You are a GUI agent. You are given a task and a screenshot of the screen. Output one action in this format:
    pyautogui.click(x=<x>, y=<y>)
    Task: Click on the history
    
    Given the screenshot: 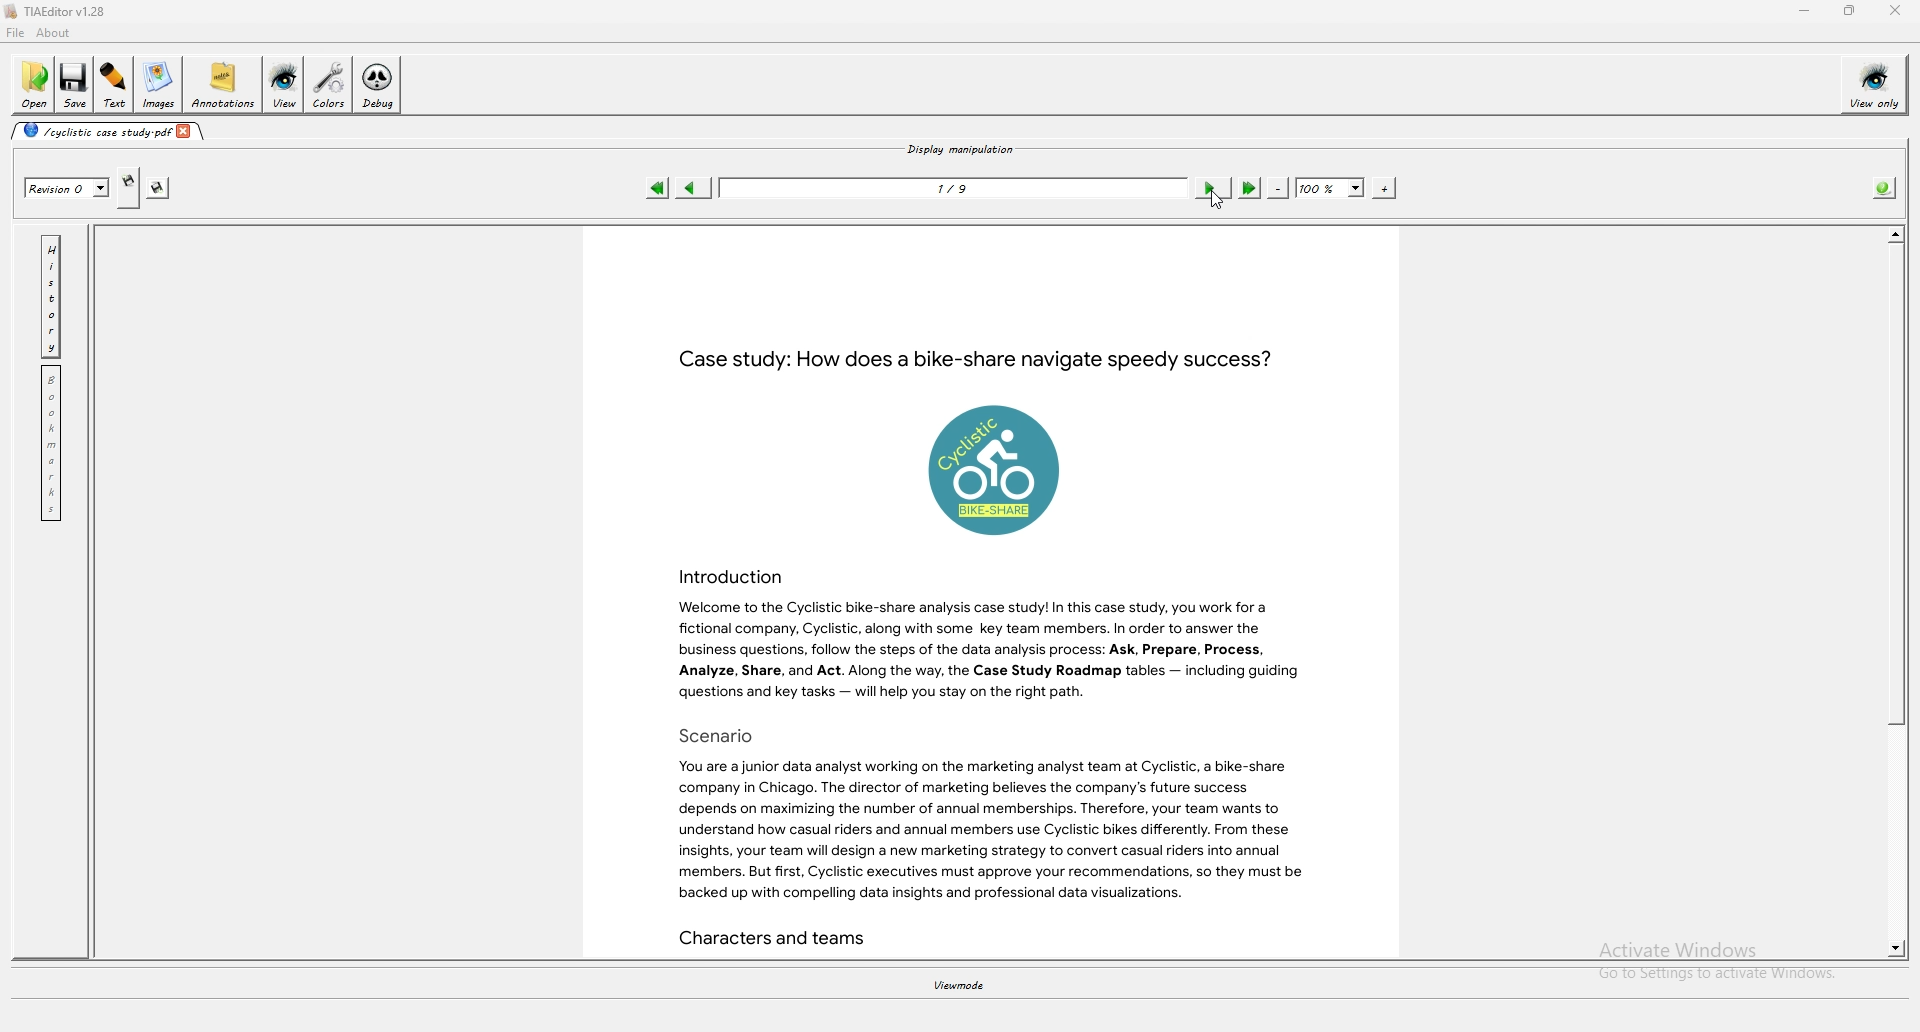 What is the action you would take?
    pyautogui.click(x=53, y=295)
    